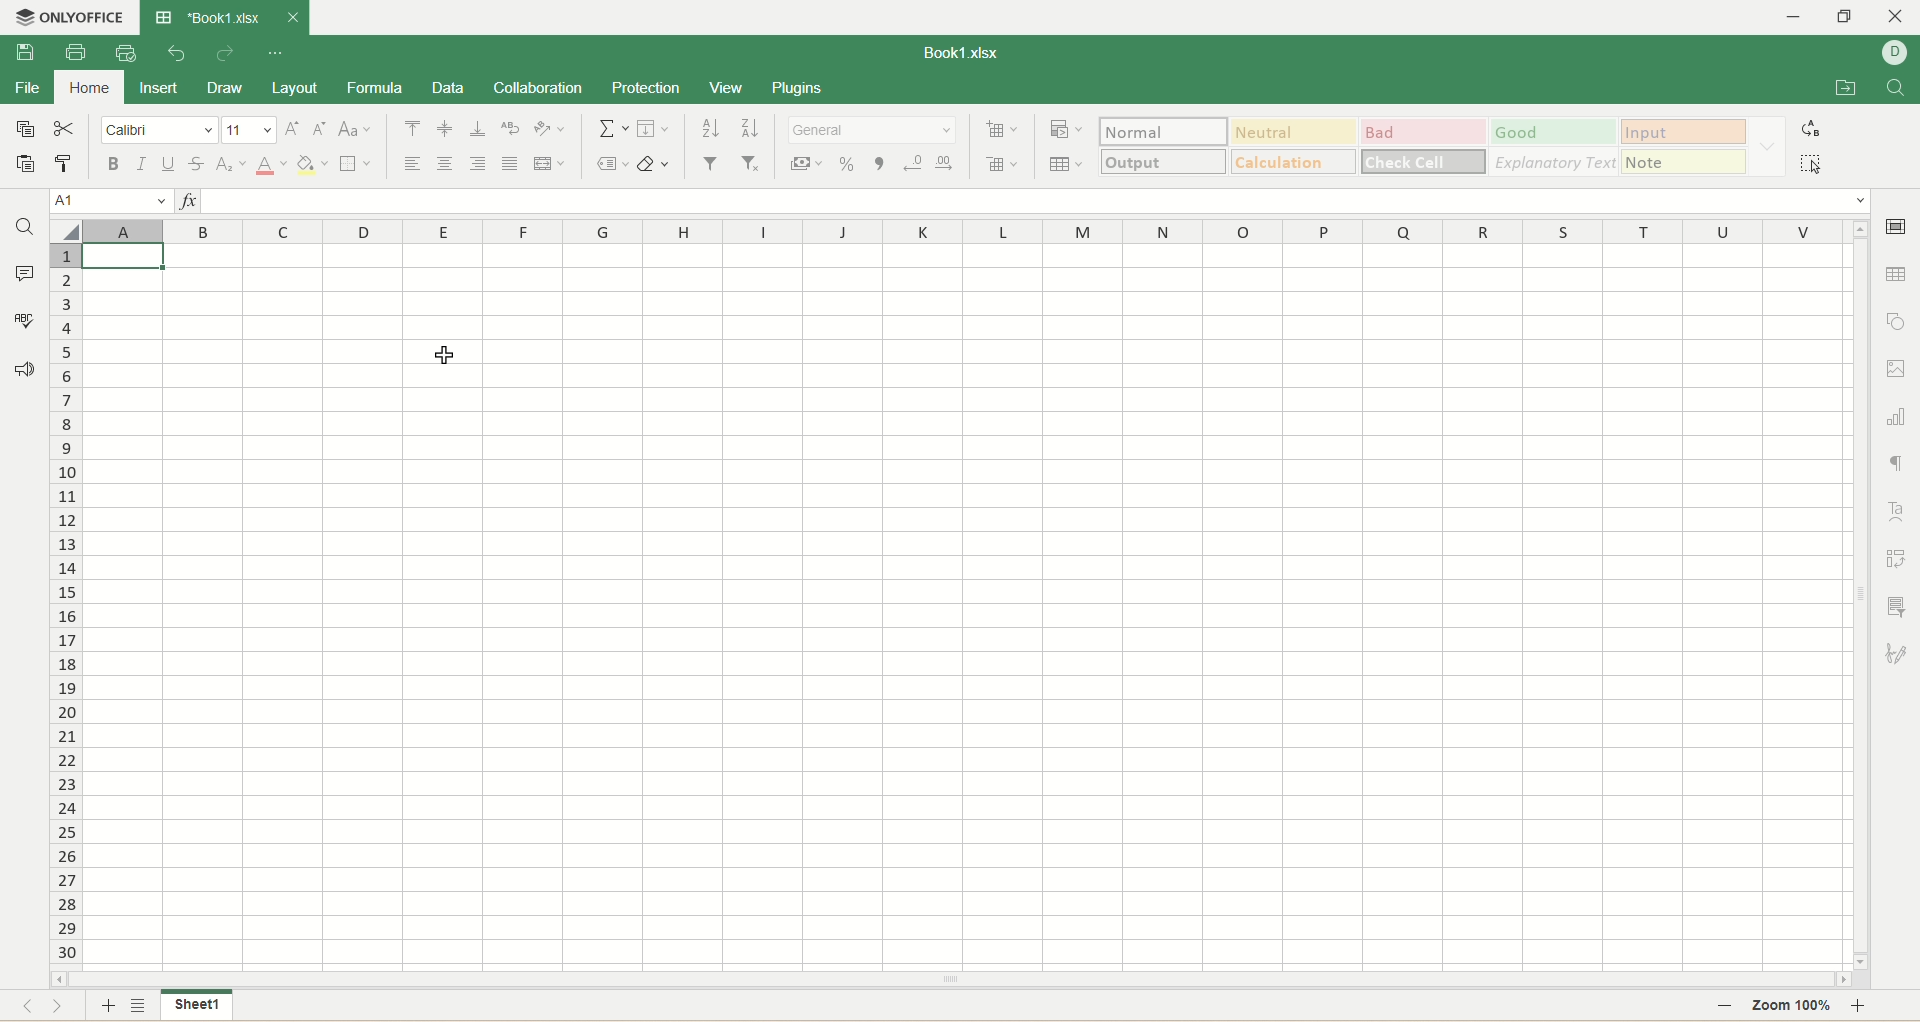 The image size is (1920, 1022). I want to click on object settings, so click(1898, 322).